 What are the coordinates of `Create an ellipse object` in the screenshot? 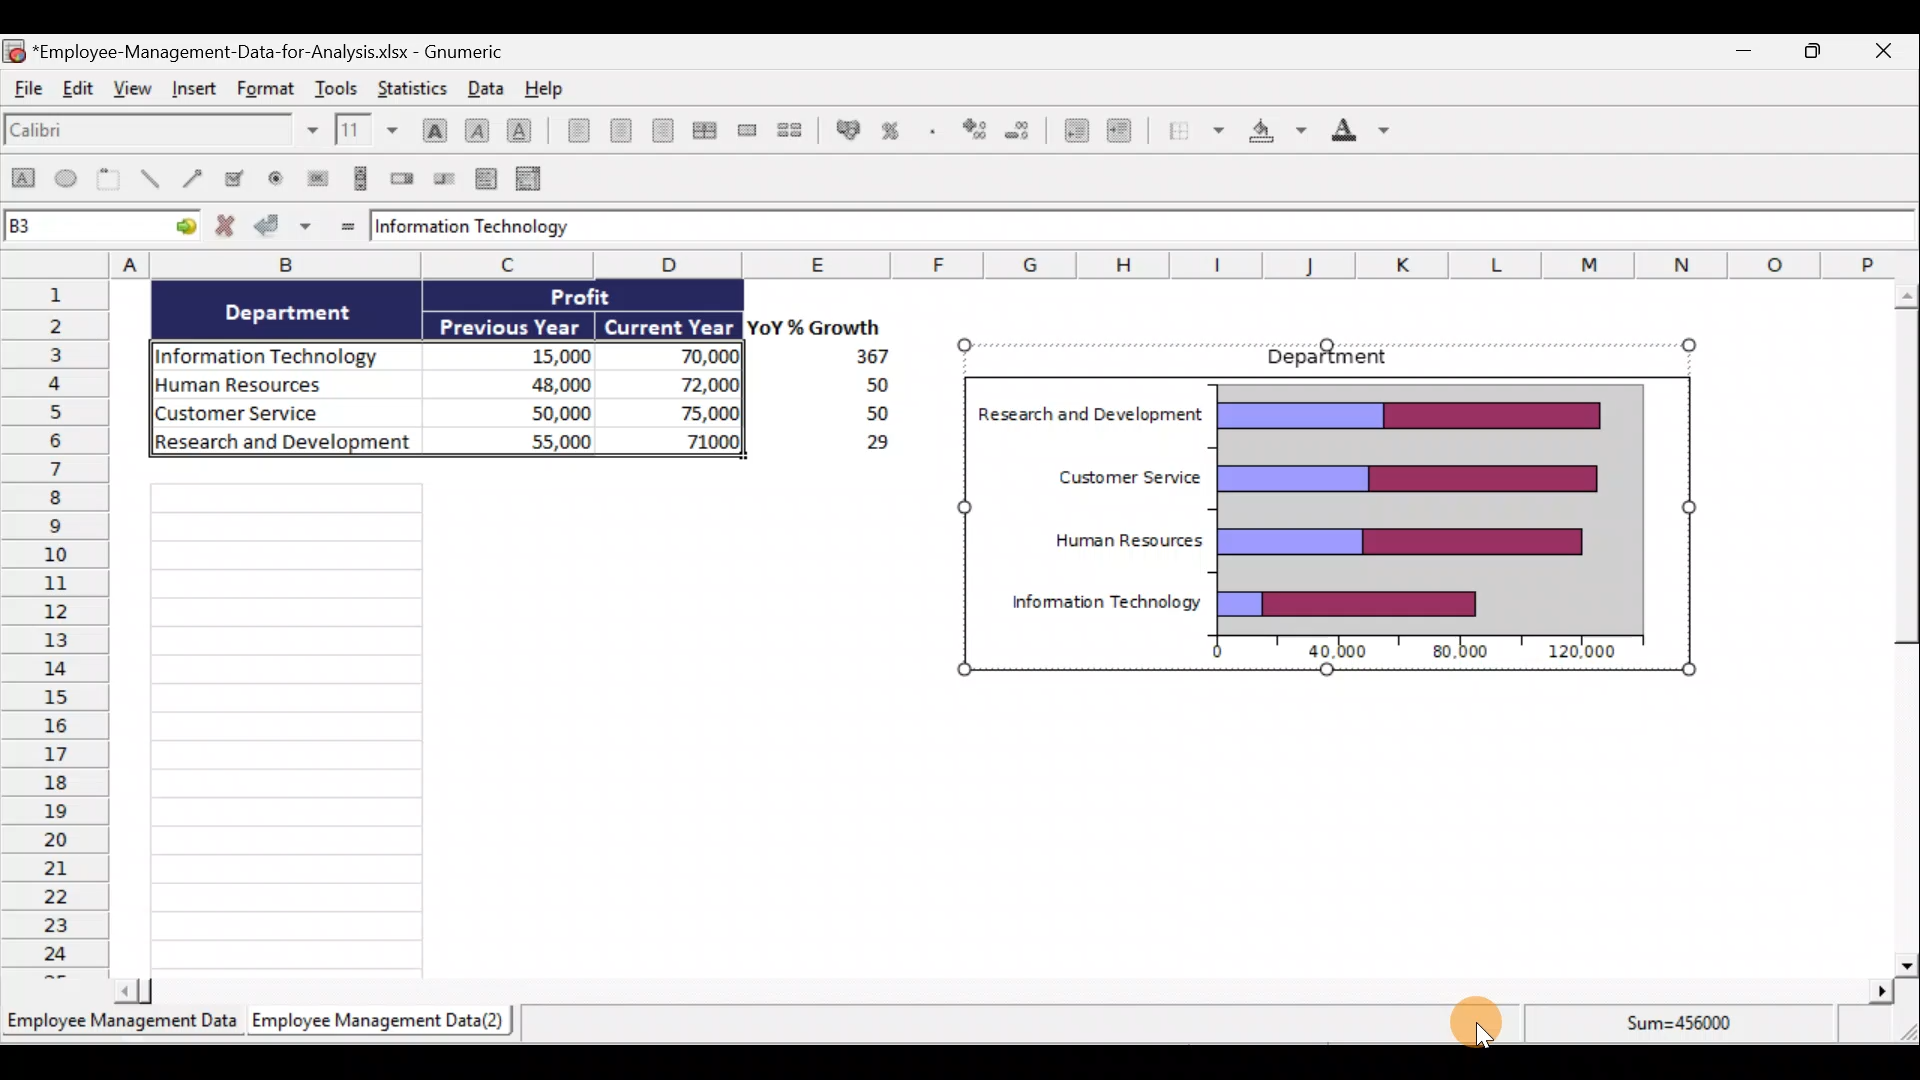 It's located at (69, 181).